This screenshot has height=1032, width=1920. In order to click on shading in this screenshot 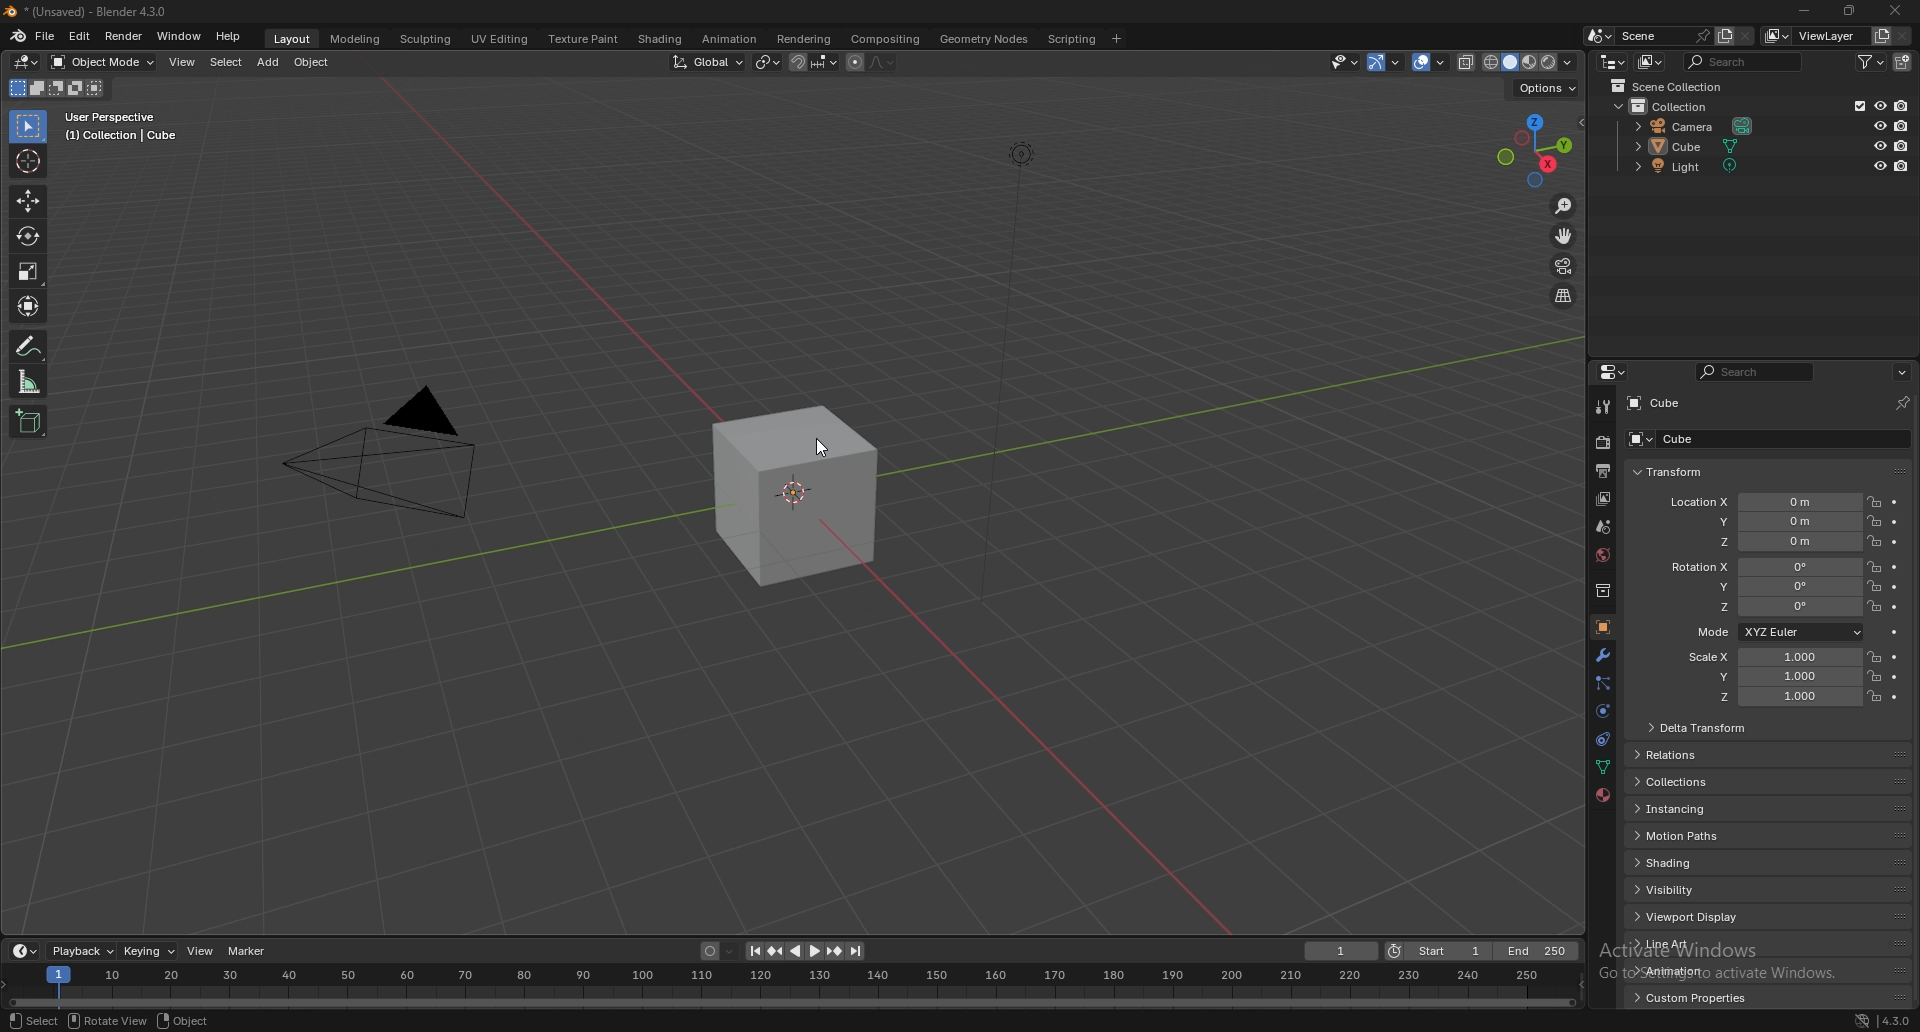, I will do `click(1689, 863)`.